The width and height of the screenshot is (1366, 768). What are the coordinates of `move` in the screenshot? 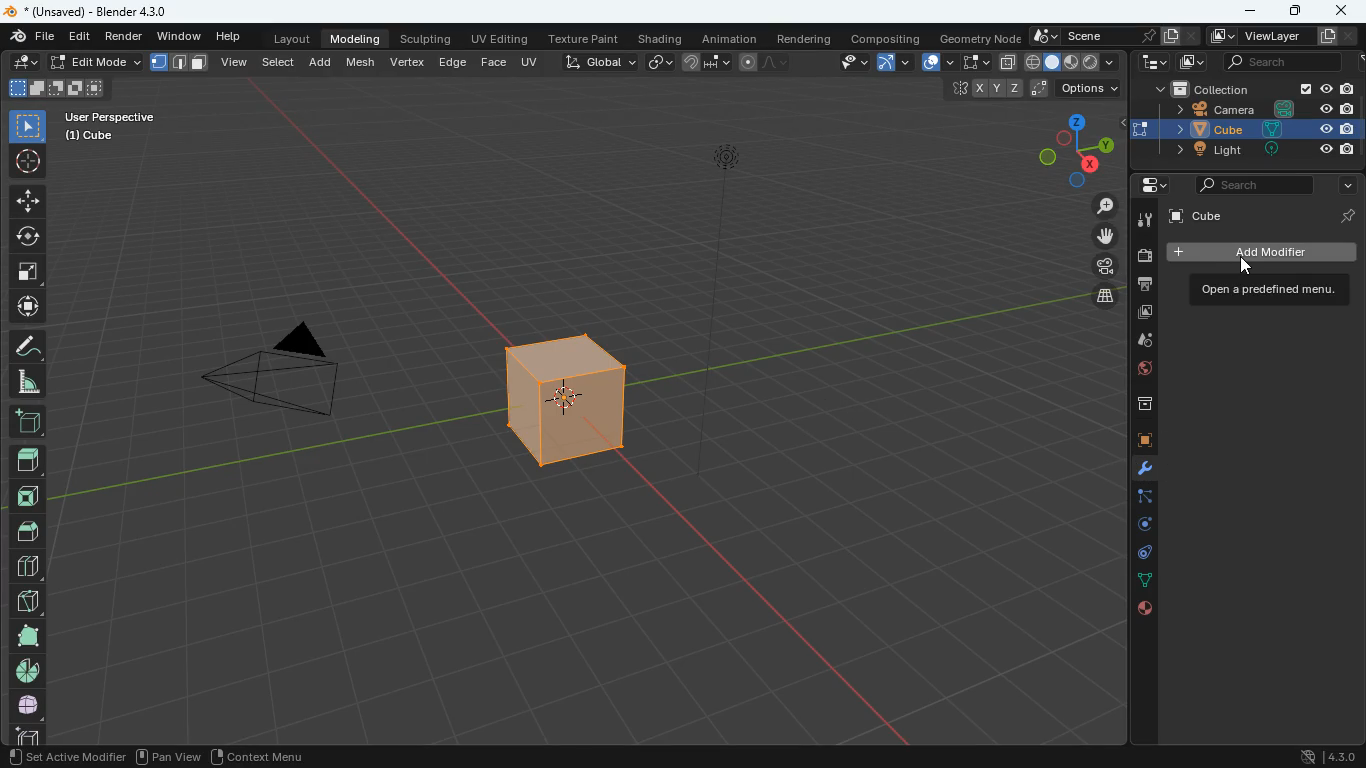 It's located at (27, 200).